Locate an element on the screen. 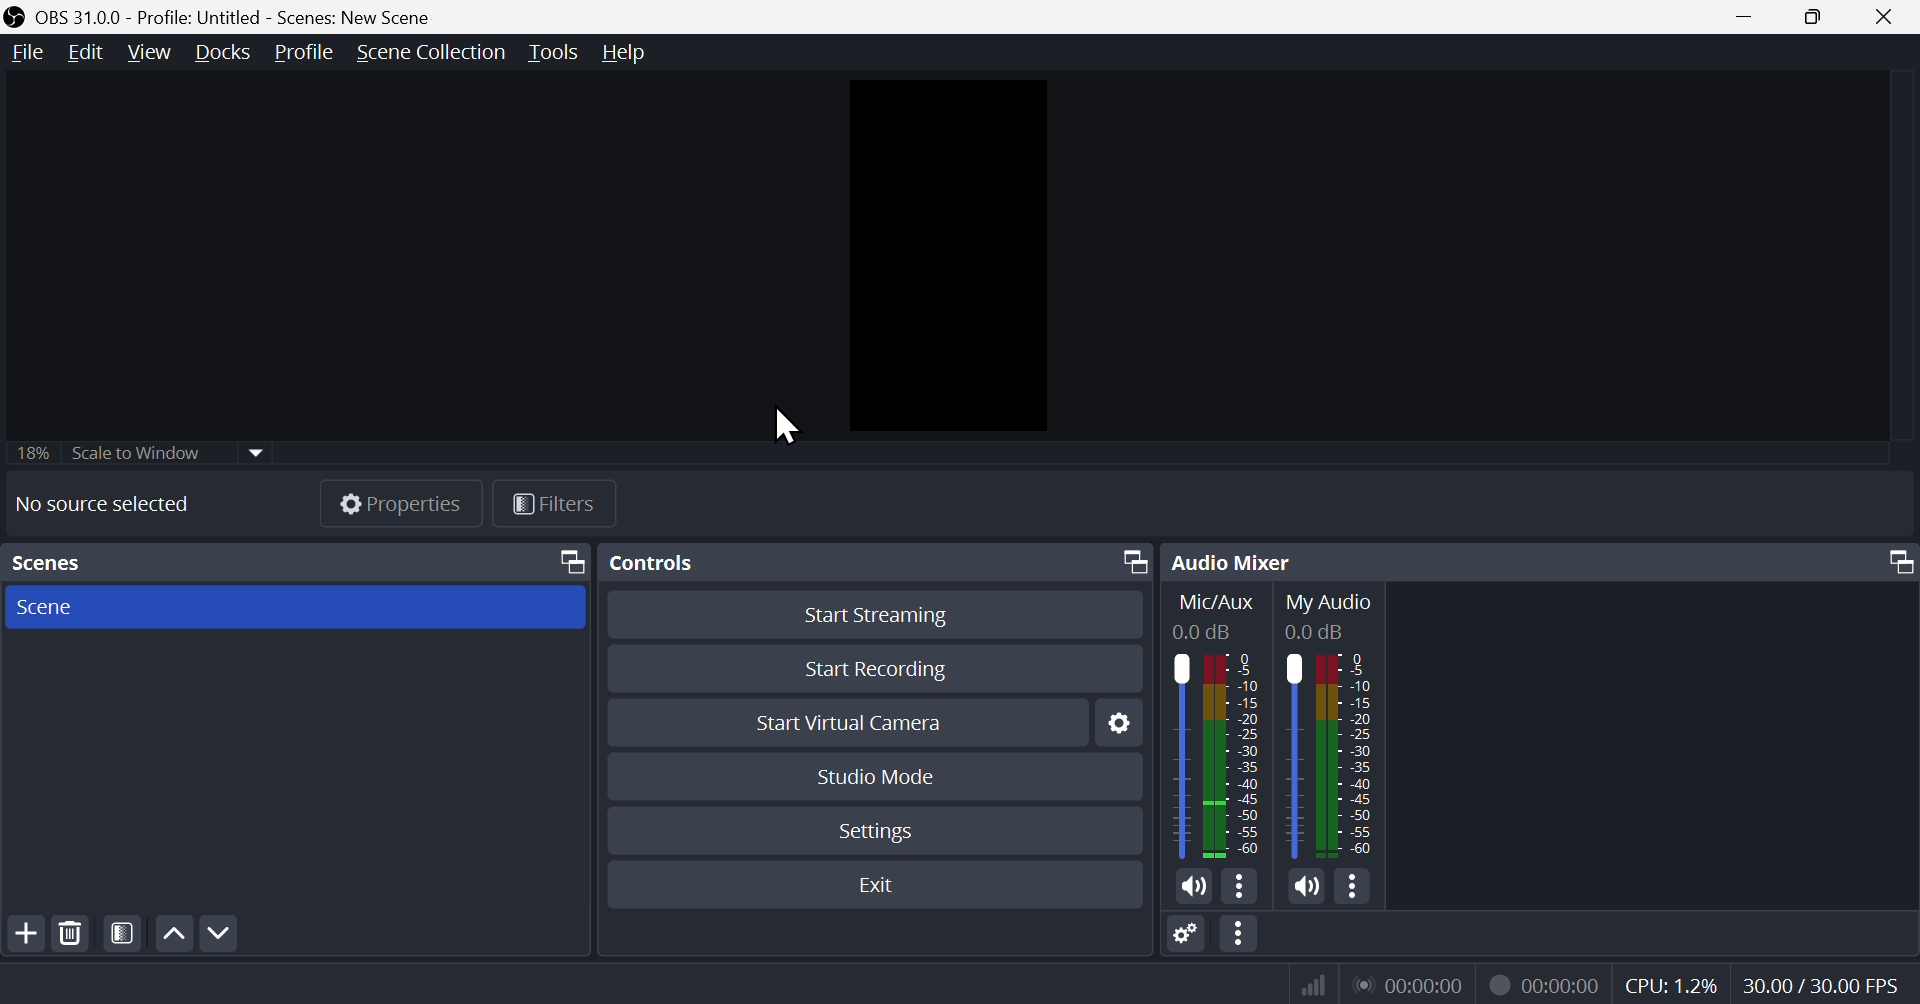 The height and width of the screenshot is (1004, 1920). Settings is located at coordinates (874, 830).